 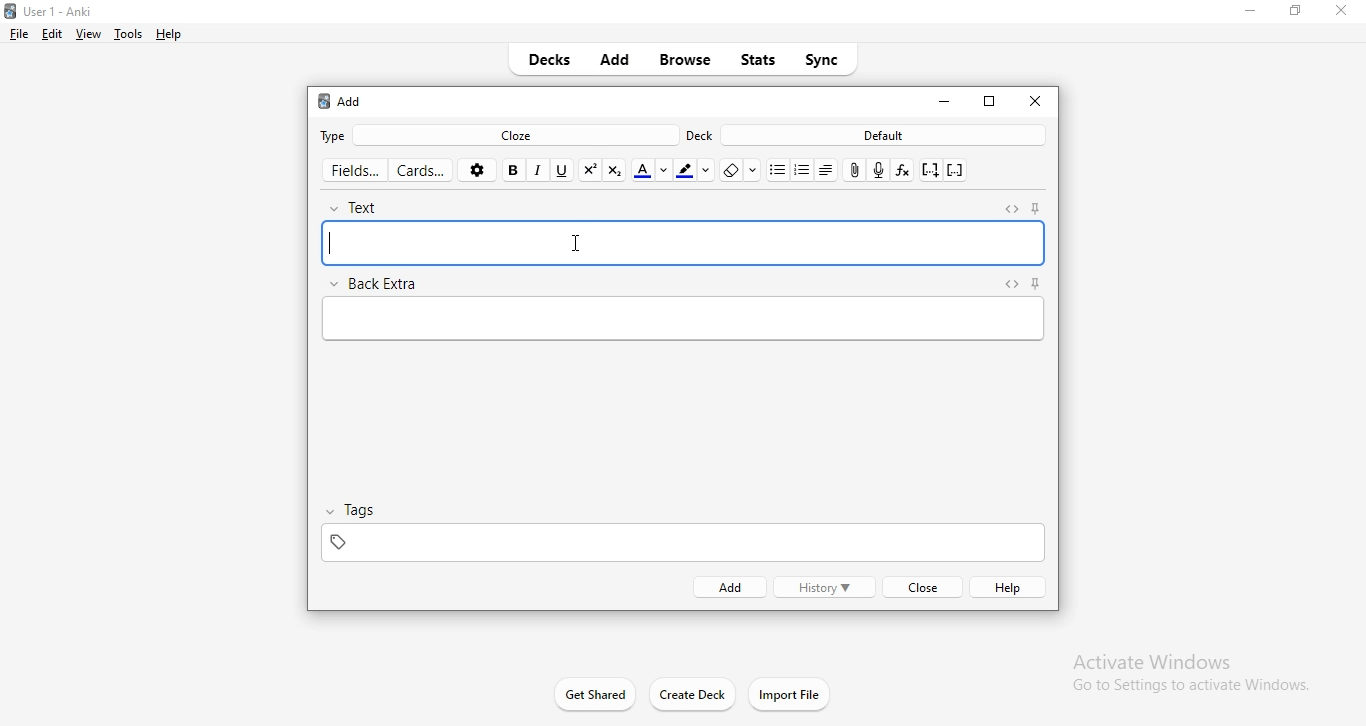 What do you see at coordinates (991, 103) in the screenshot?
I see `restore` at bounding box center [991, 103].